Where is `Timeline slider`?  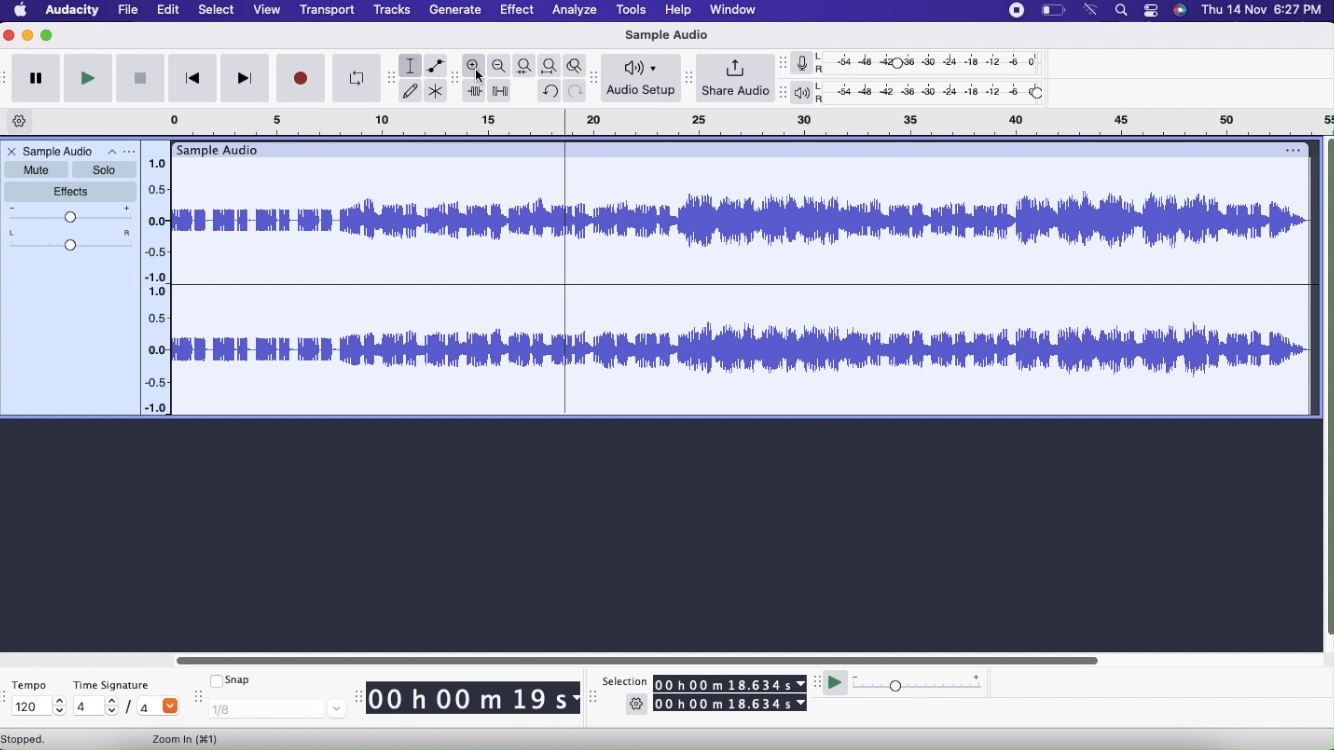 Timeline slider is located at coordinates (157, 281).